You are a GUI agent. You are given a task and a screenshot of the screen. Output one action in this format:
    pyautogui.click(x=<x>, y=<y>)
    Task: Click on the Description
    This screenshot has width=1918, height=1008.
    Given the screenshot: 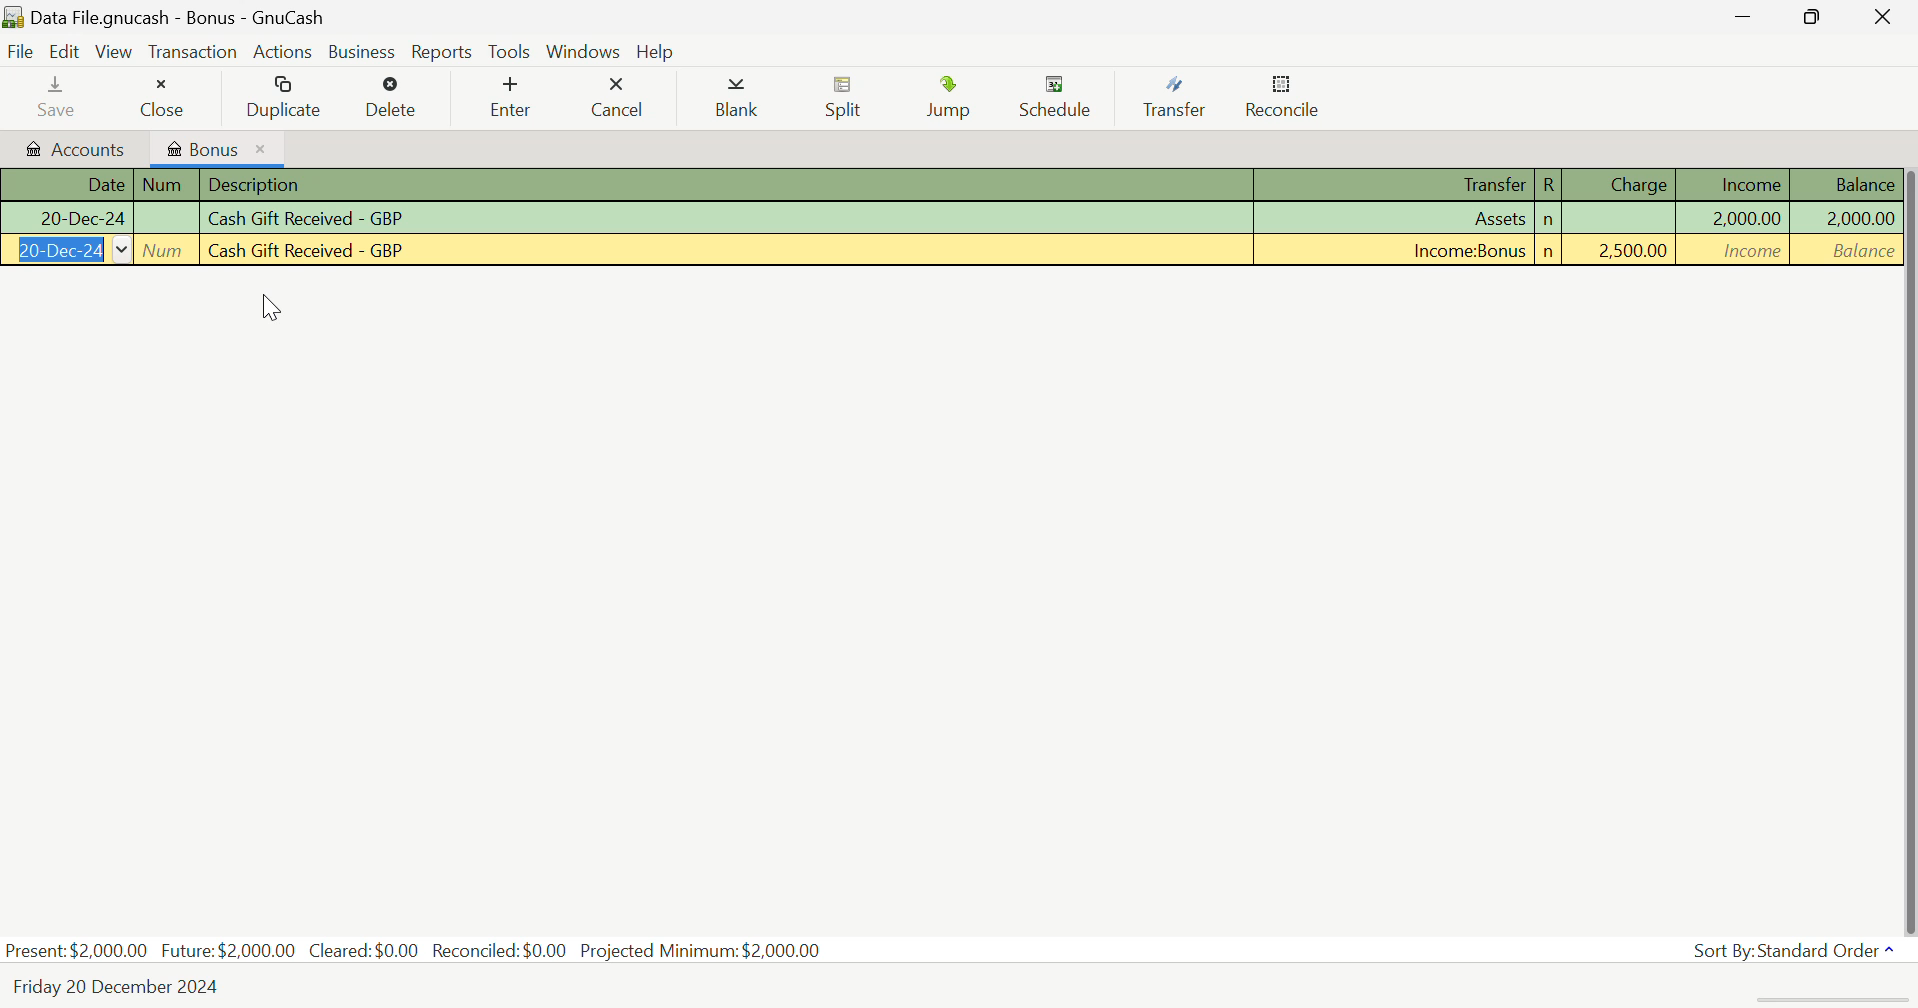 What is the action you would take?
    pyautogui.click(x=728, y=186)
    